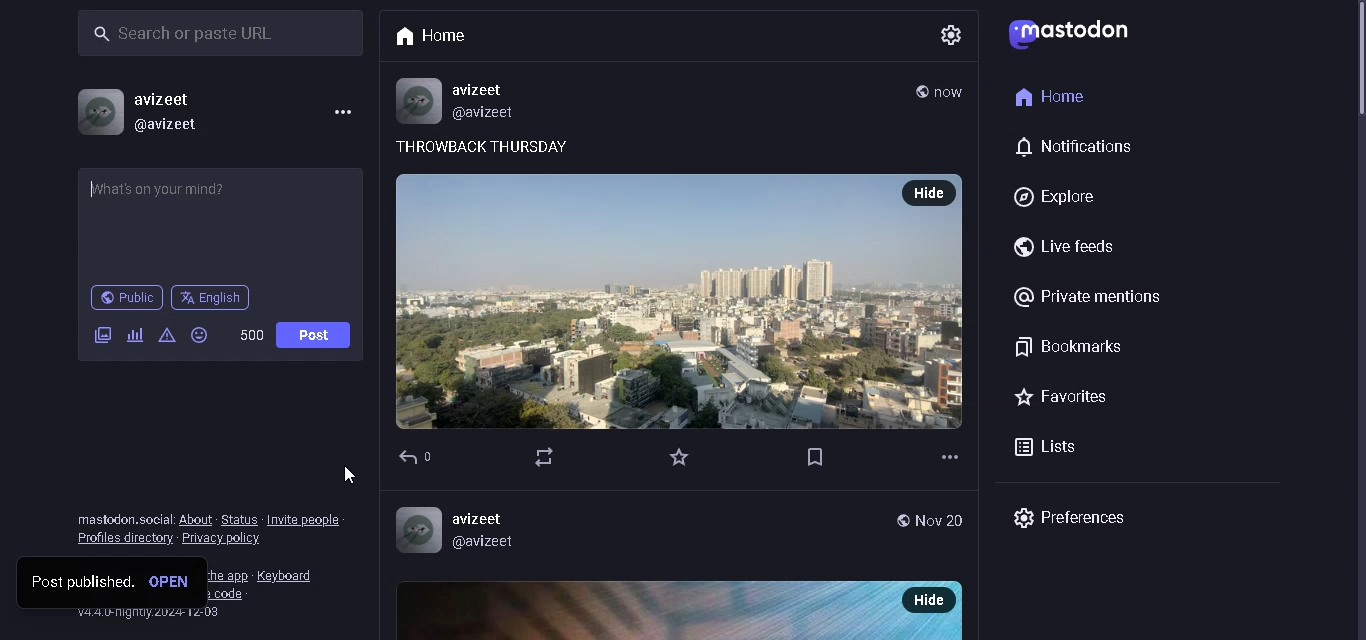 This screenshot has width=1366, height=640. I want to click on settings, so click(953, 36).